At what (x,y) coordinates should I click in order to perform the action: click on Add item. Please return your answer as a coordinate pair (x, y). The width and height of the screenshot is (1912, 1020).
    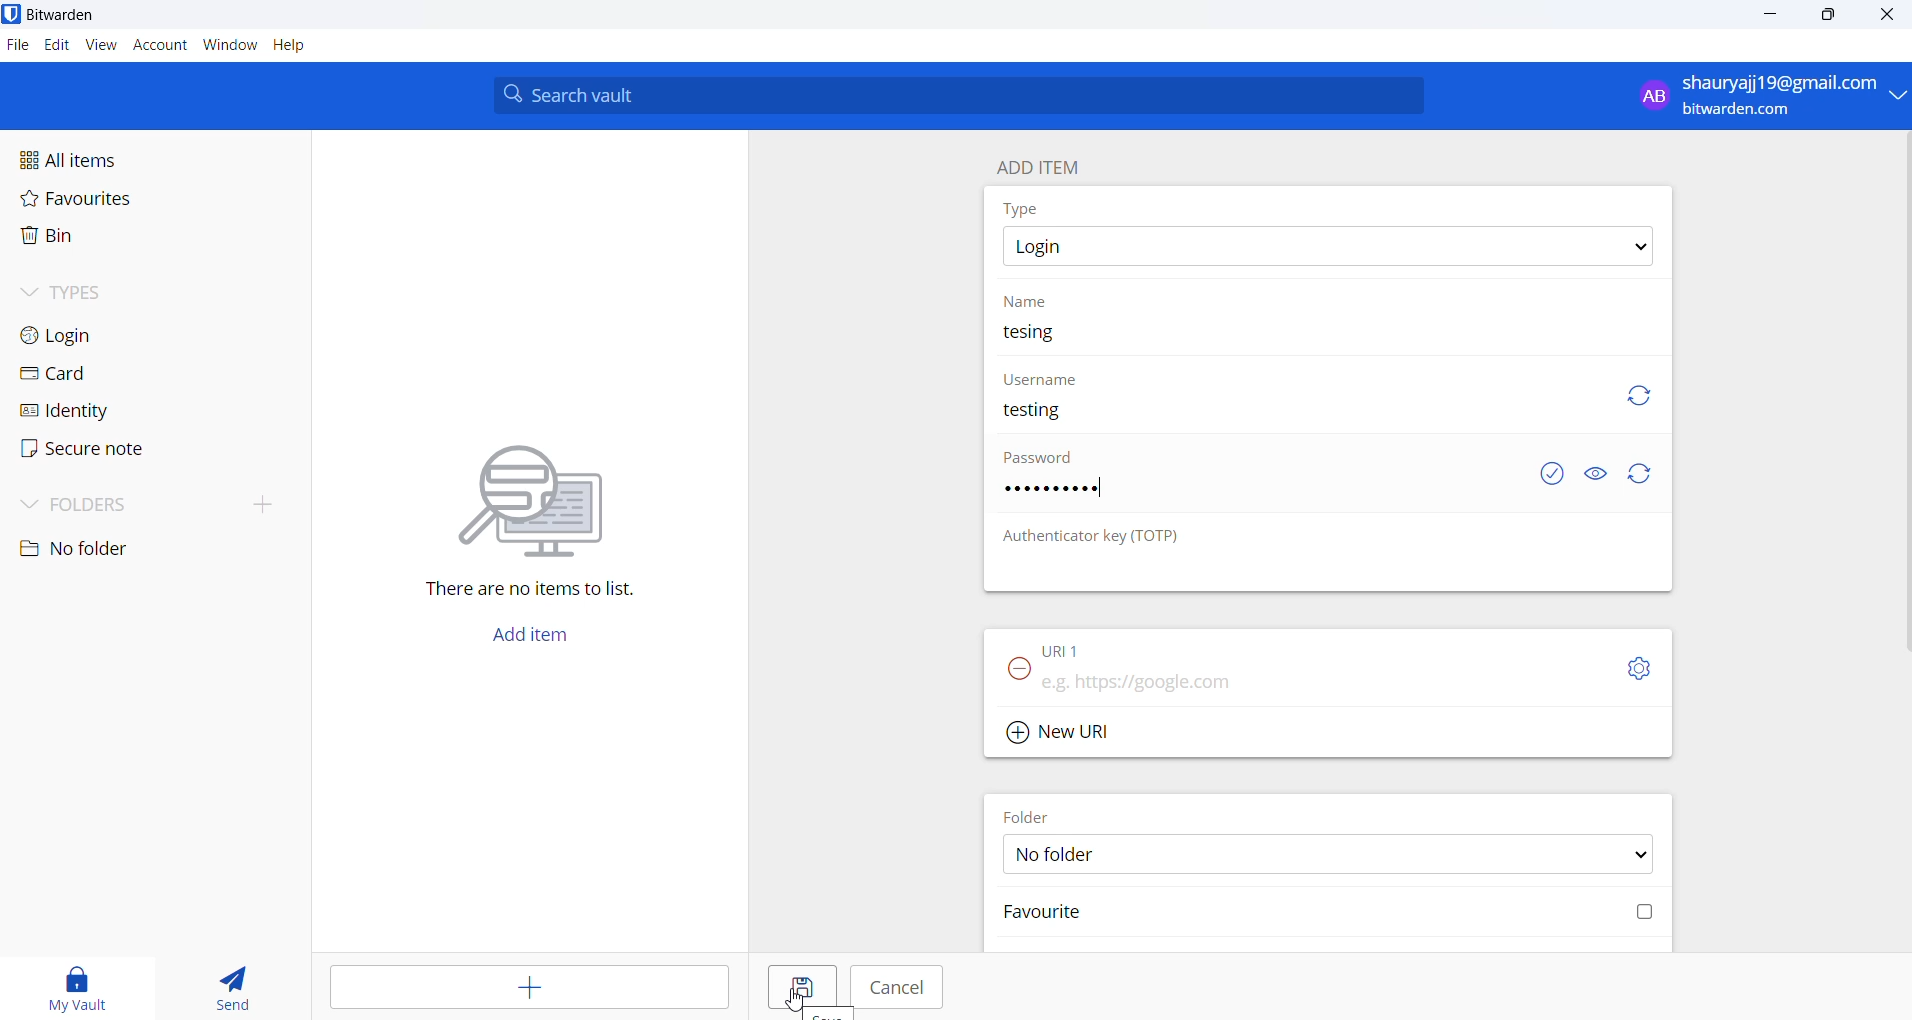
    Looking at the image, I should click on (529, 640).